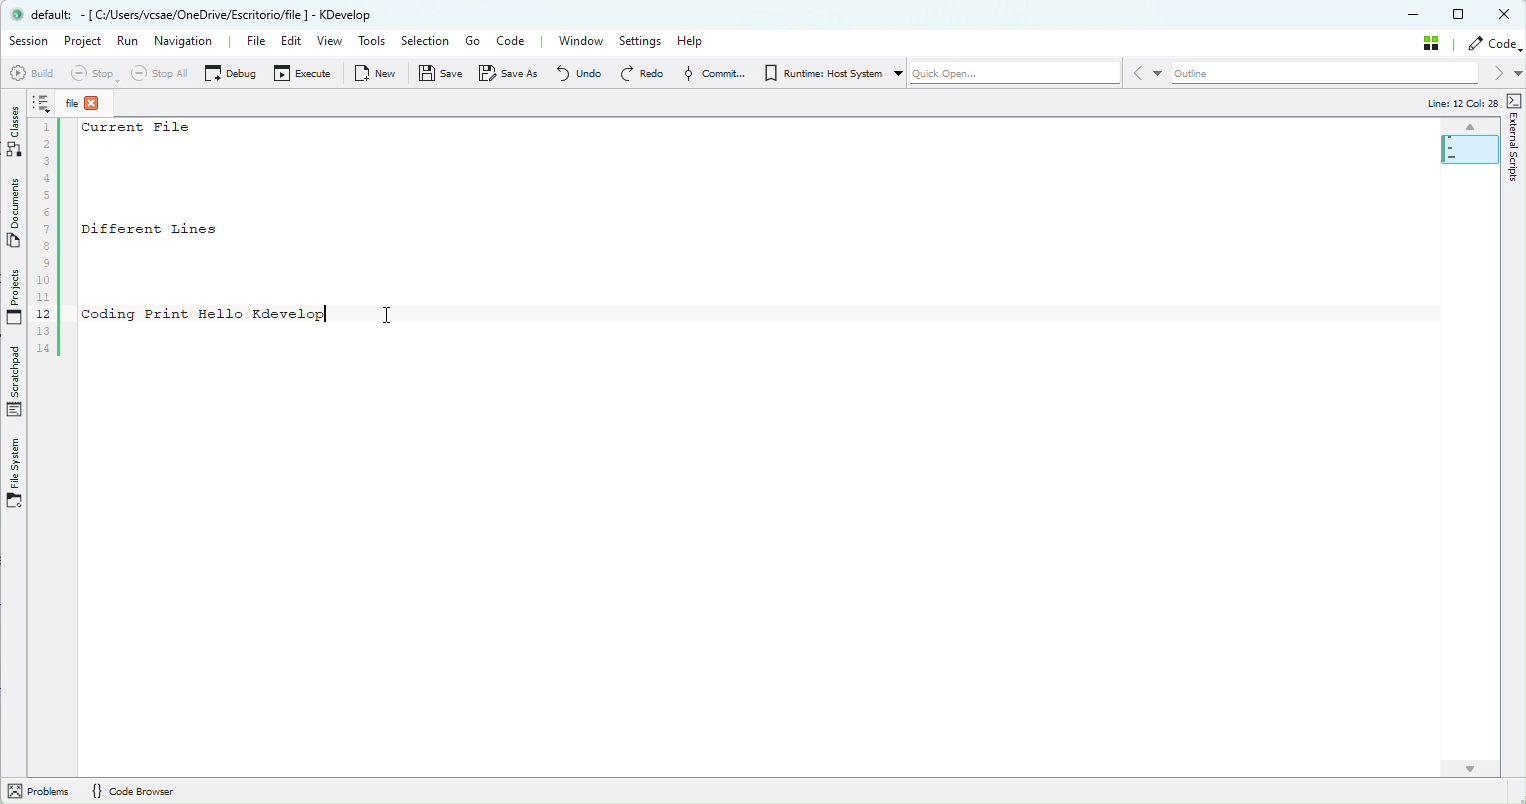 This screenshot has width=1526, height=804. What do you see at coordinates (188, 239) in the screenshot?
I see `1Current Files234567| Different Lines5s10112| coding Print Hello Kdevelop|1314` at bounding box center [188, 239].